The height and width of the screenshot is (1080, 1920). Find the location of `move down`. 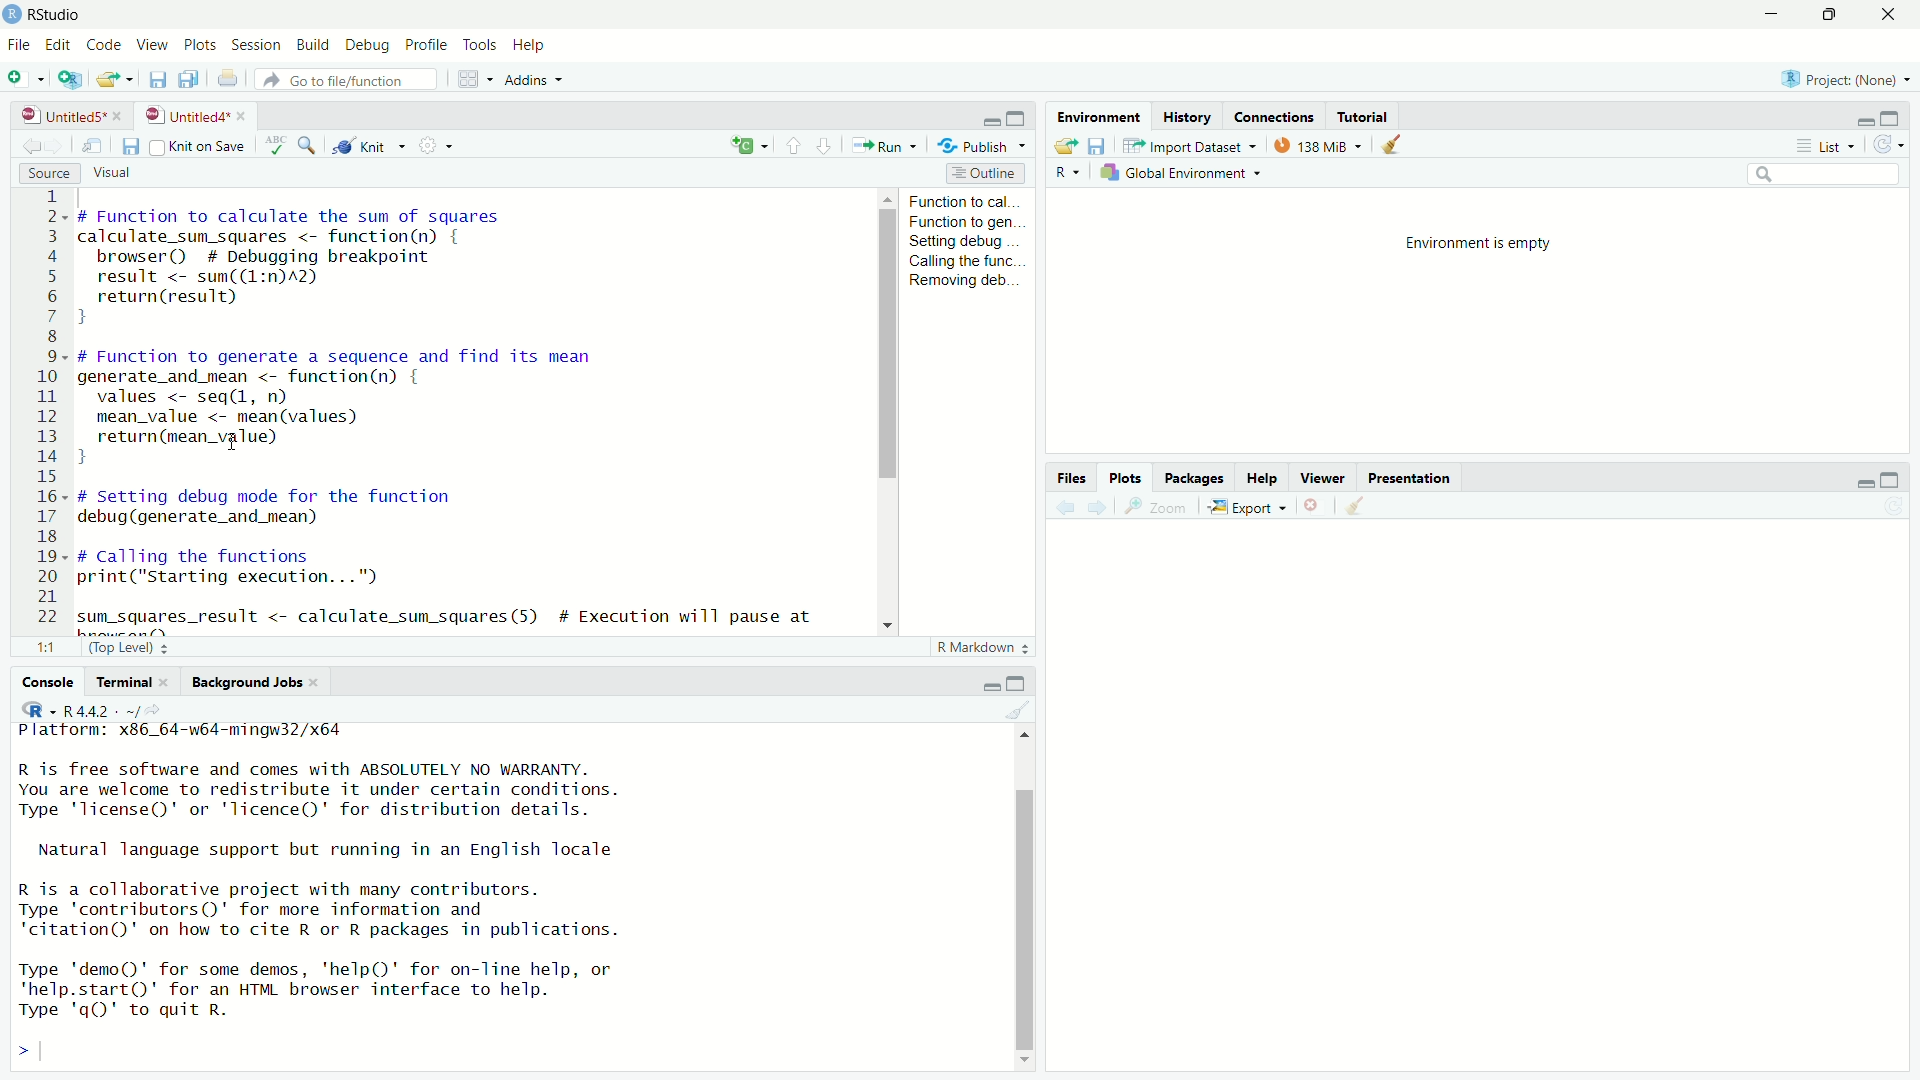

move down is located at coordinates (886, 623).